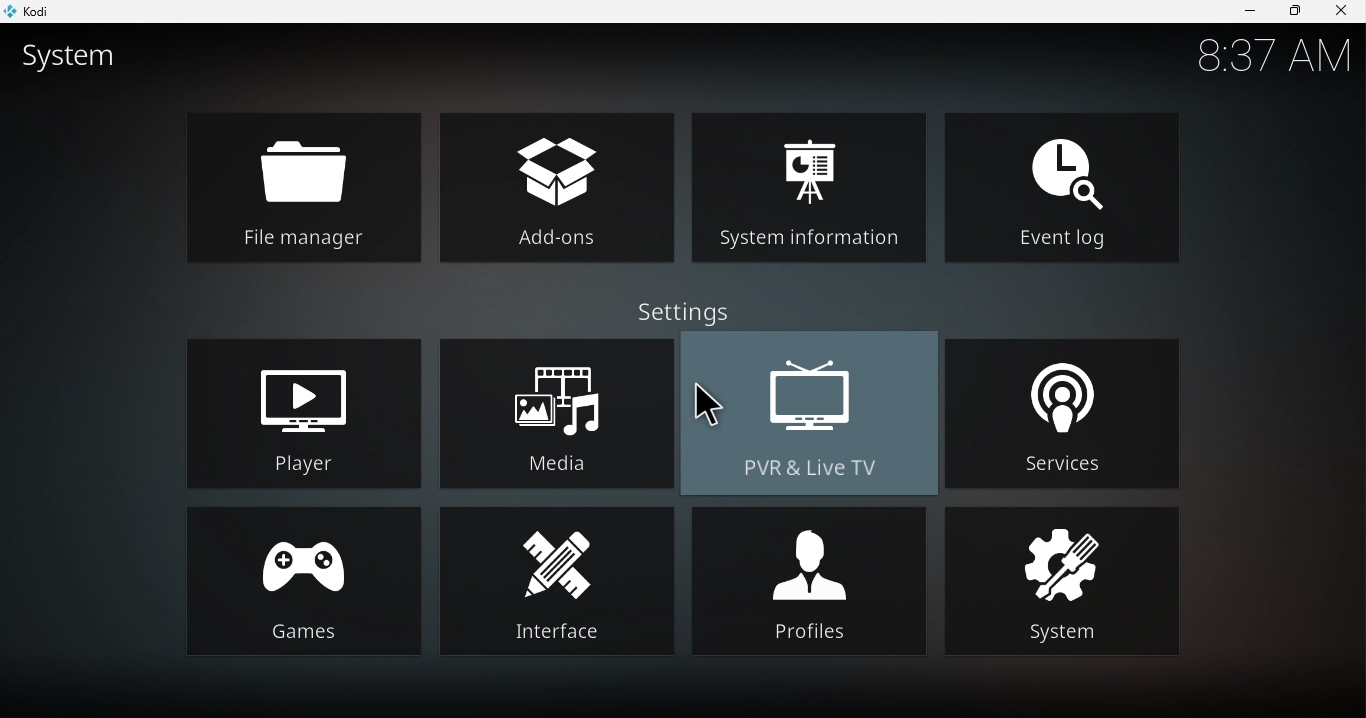 This screenshot has width=1366, height=718. Describe the element at coordinates (558, 580) in the screenshot. I see `Interface` at that location.